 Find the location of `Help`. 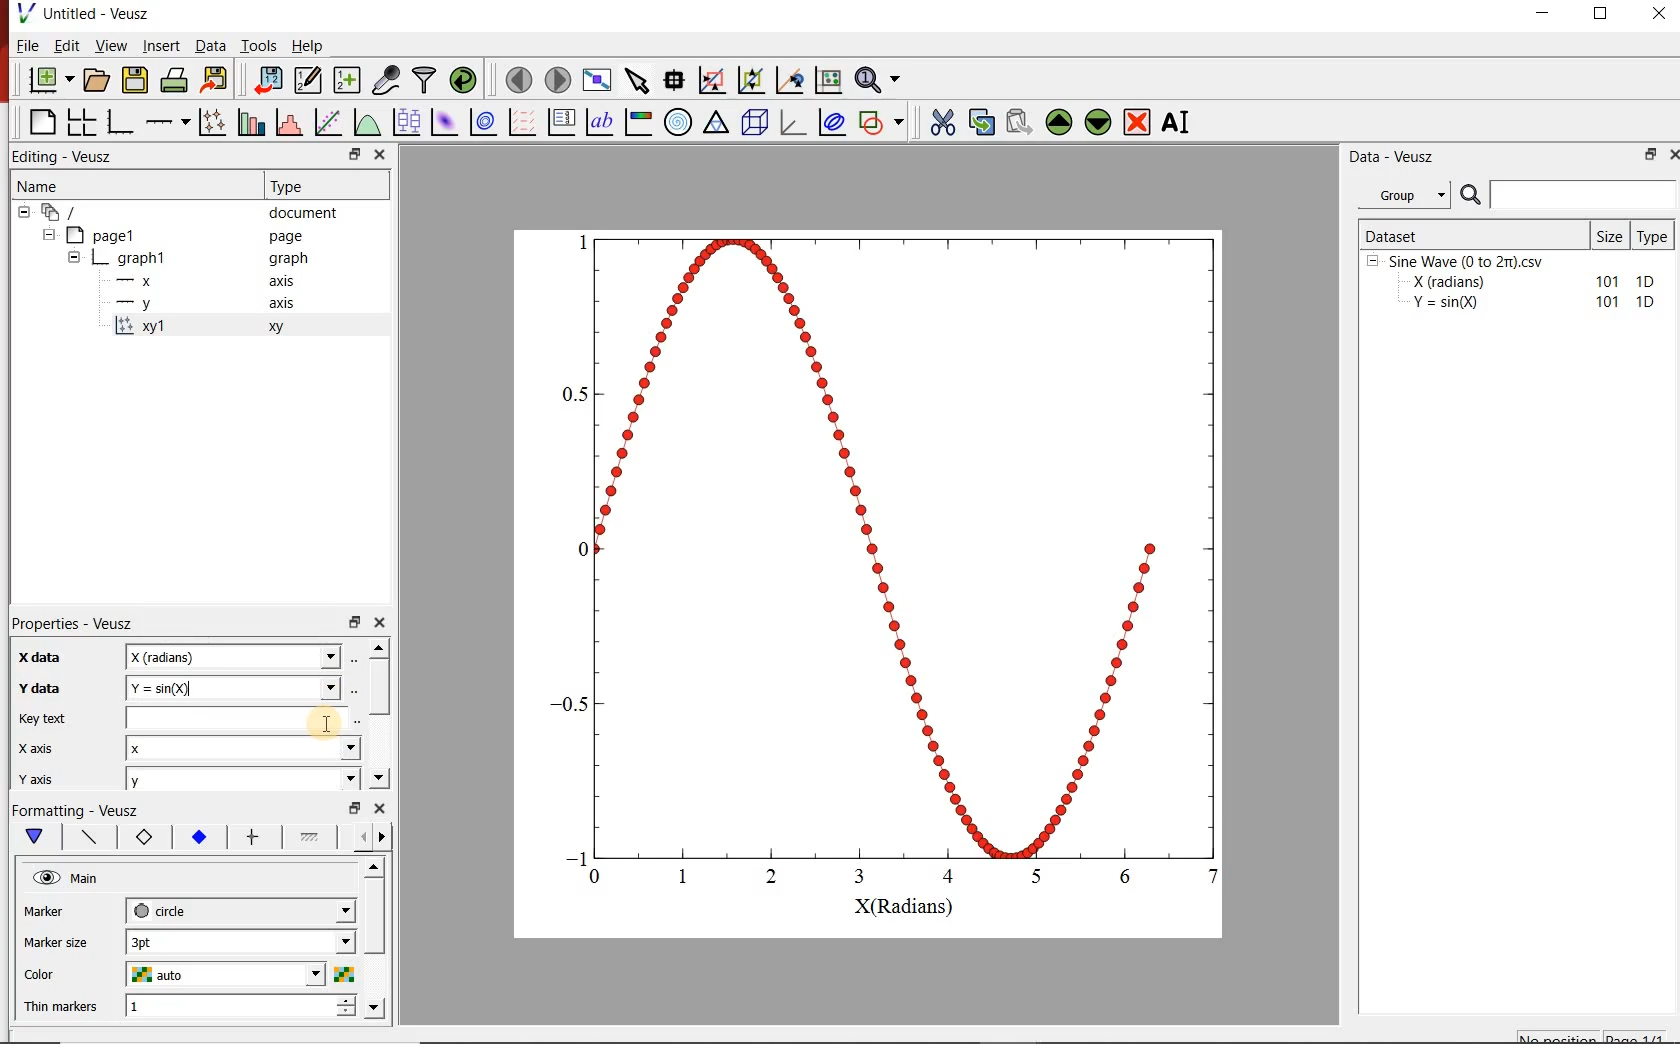

Help is located at coordinates (307, 46).